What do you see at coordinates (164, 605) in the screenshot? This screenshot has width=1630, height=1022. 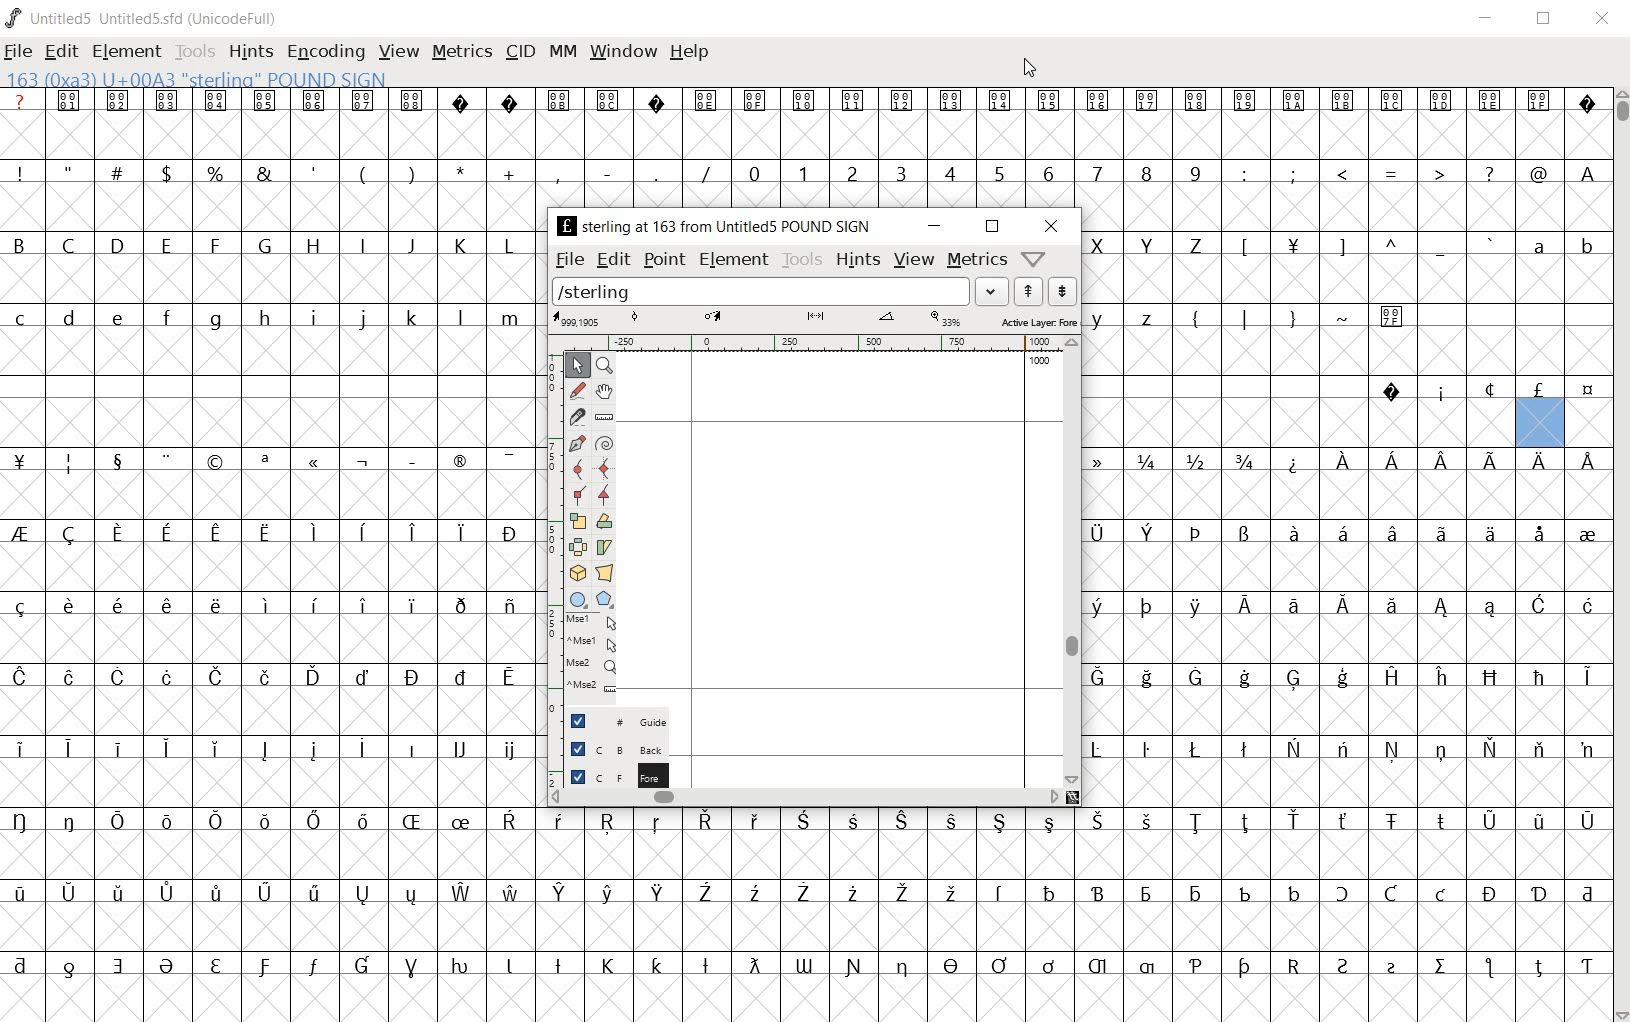 I see `Symbol` at bounding box center [164, 605].